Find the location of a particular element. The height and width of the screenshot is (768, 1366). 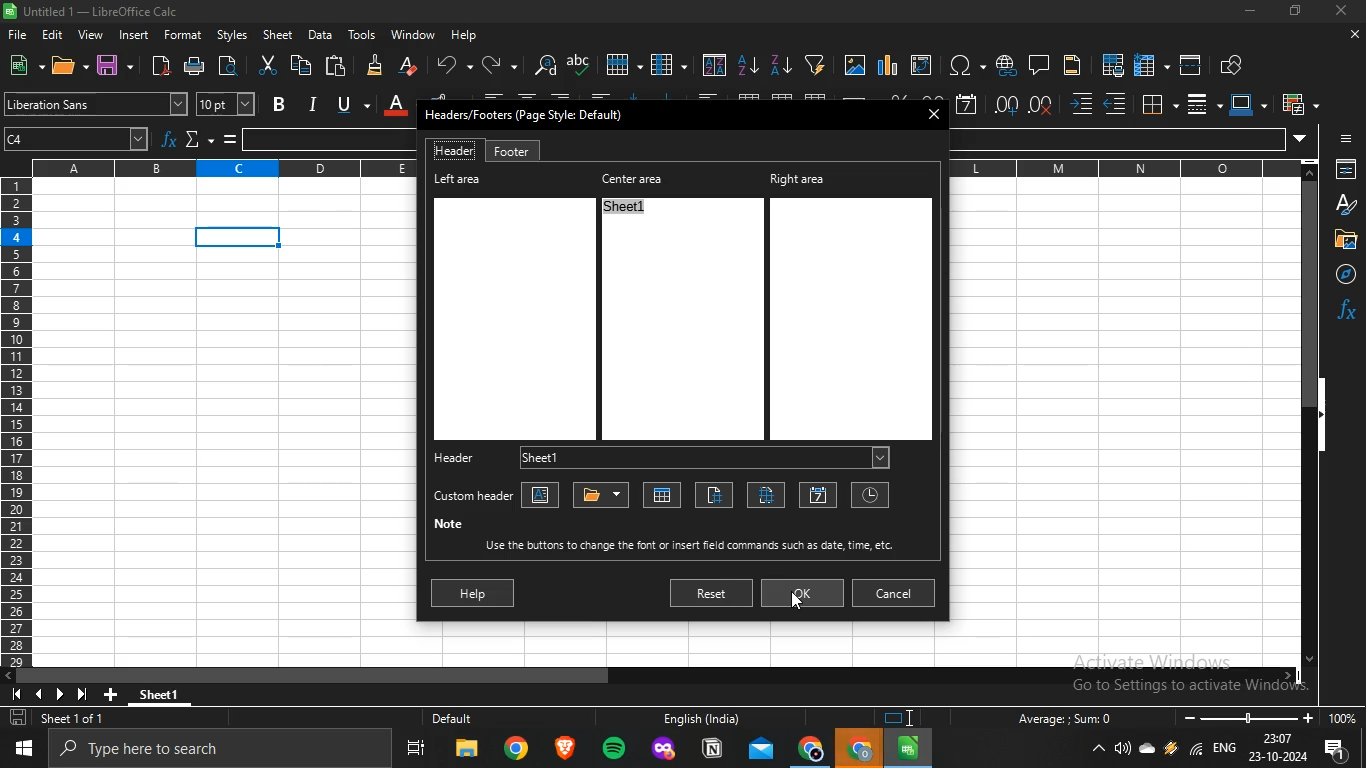

scrollbar is located at coordinates (1310, 422).